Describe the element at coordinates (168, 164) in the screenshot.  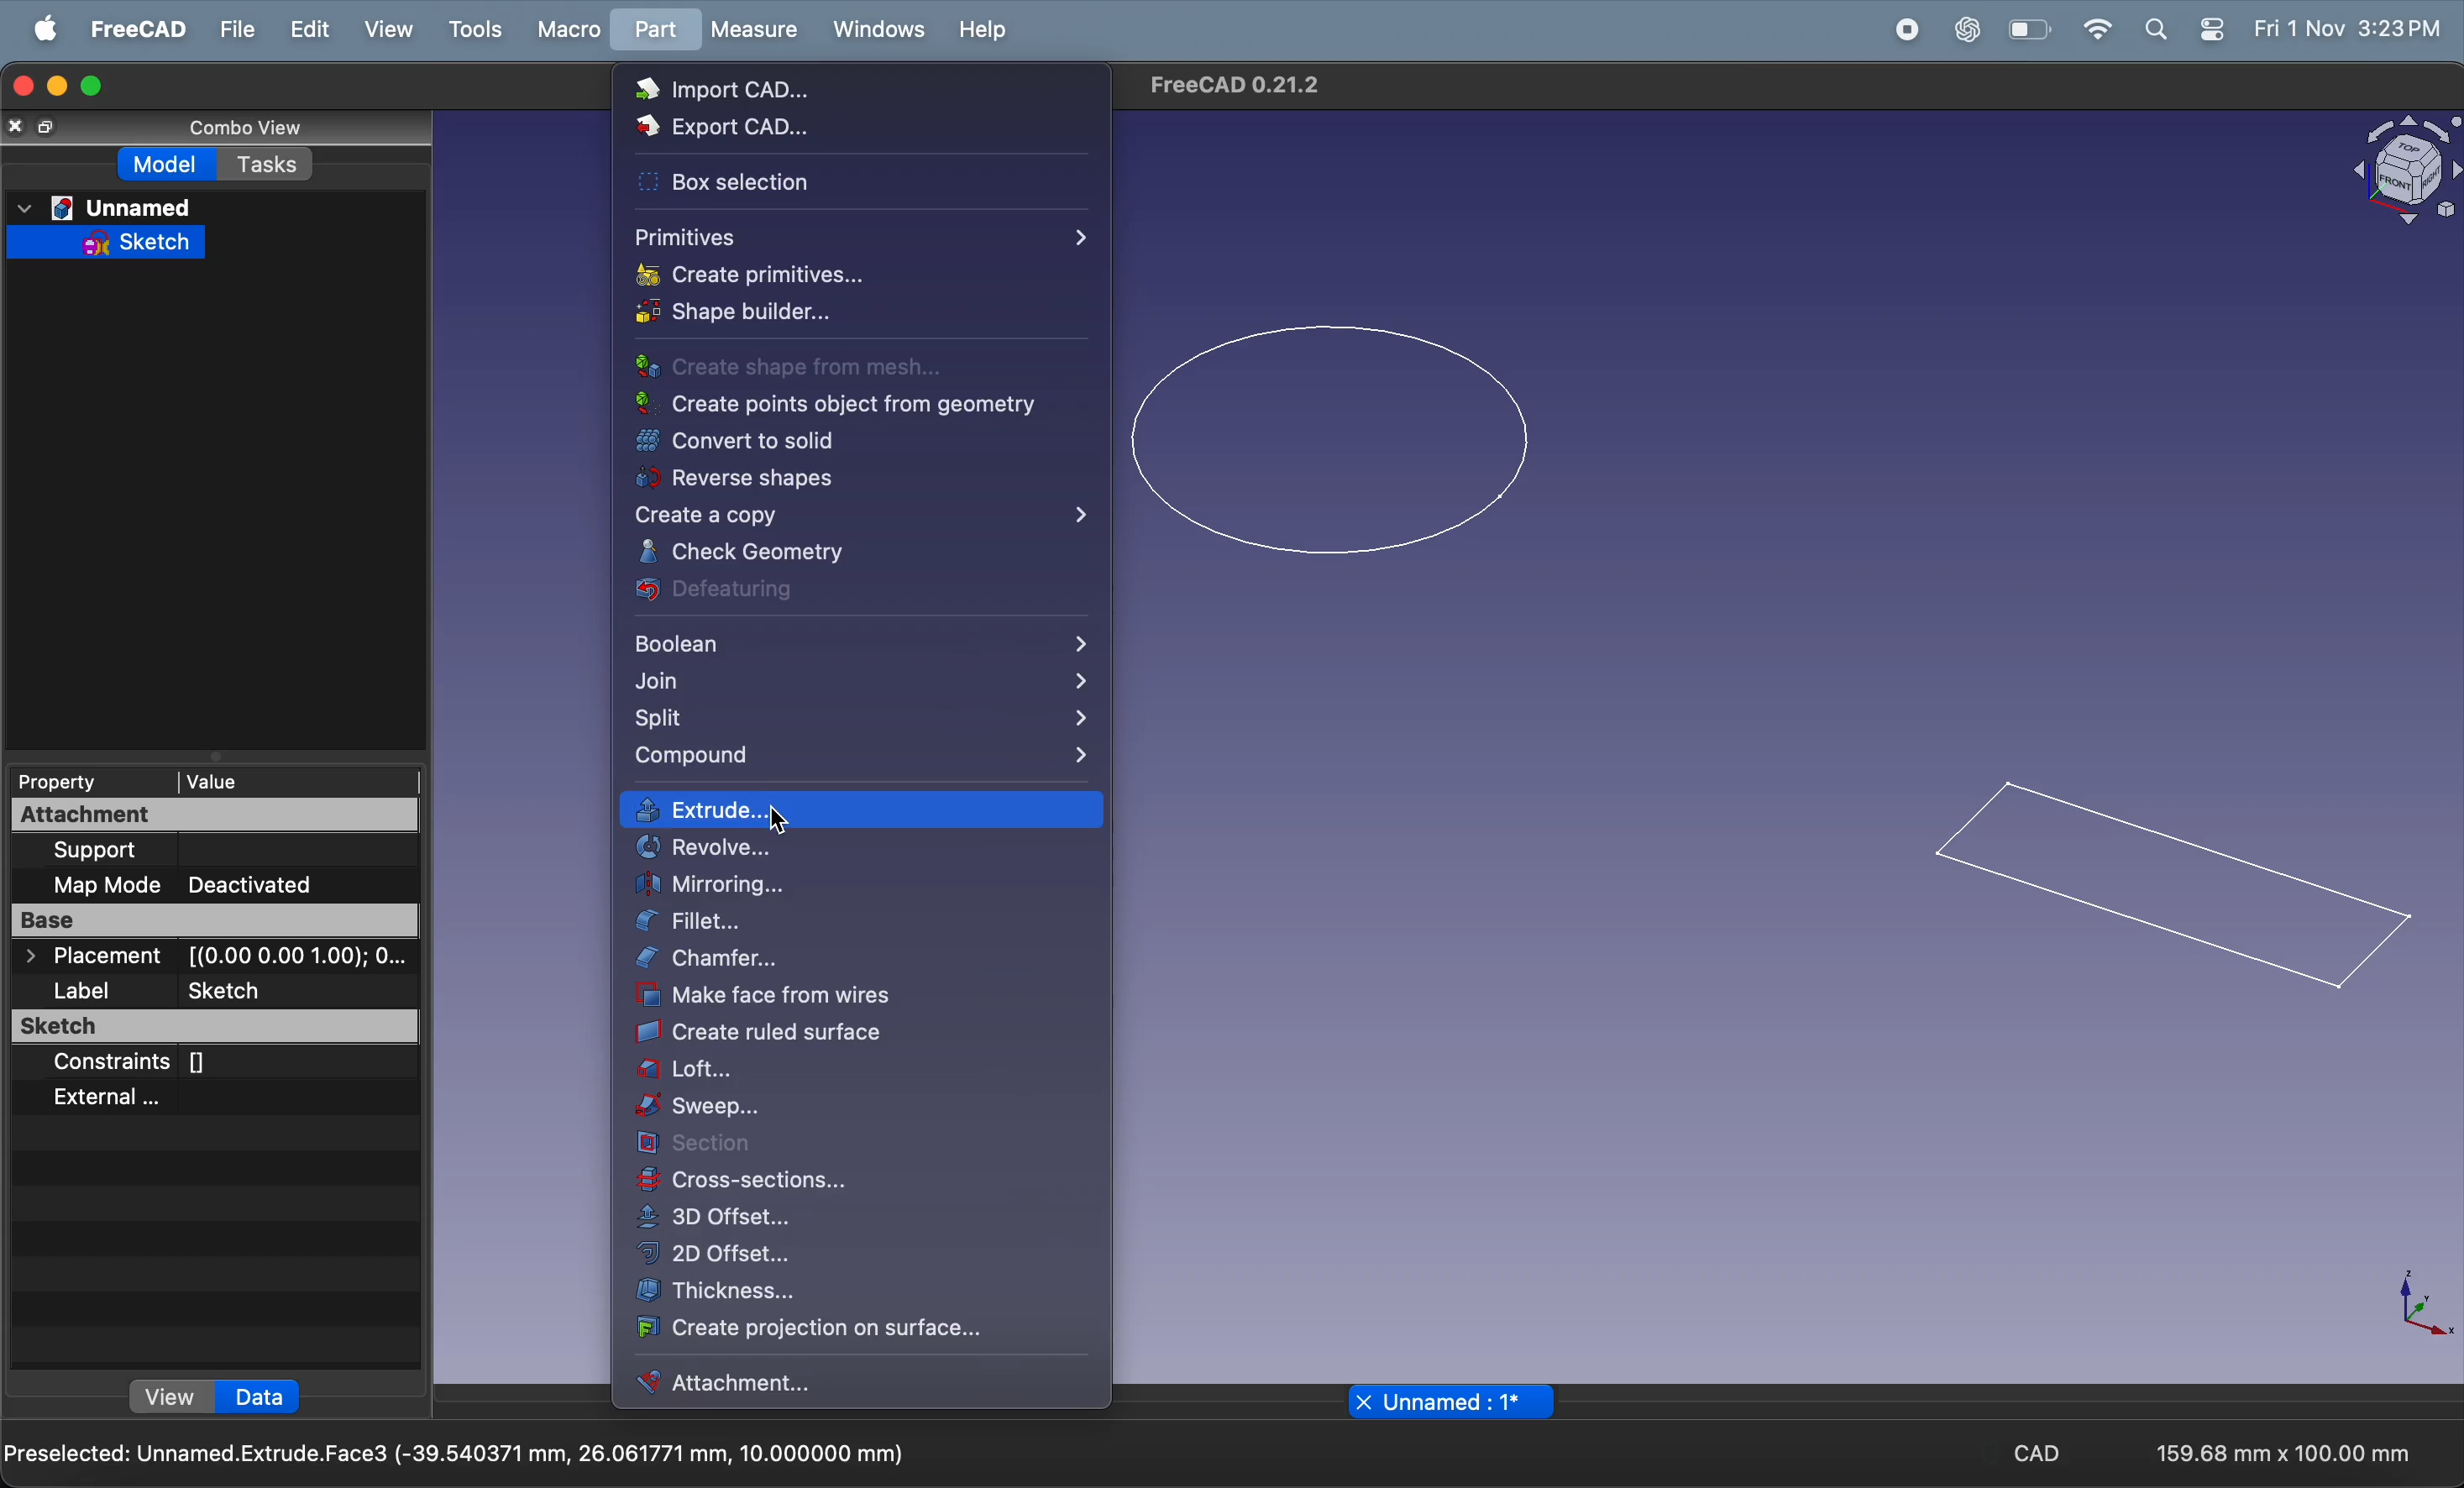
I see `Model` at that location.